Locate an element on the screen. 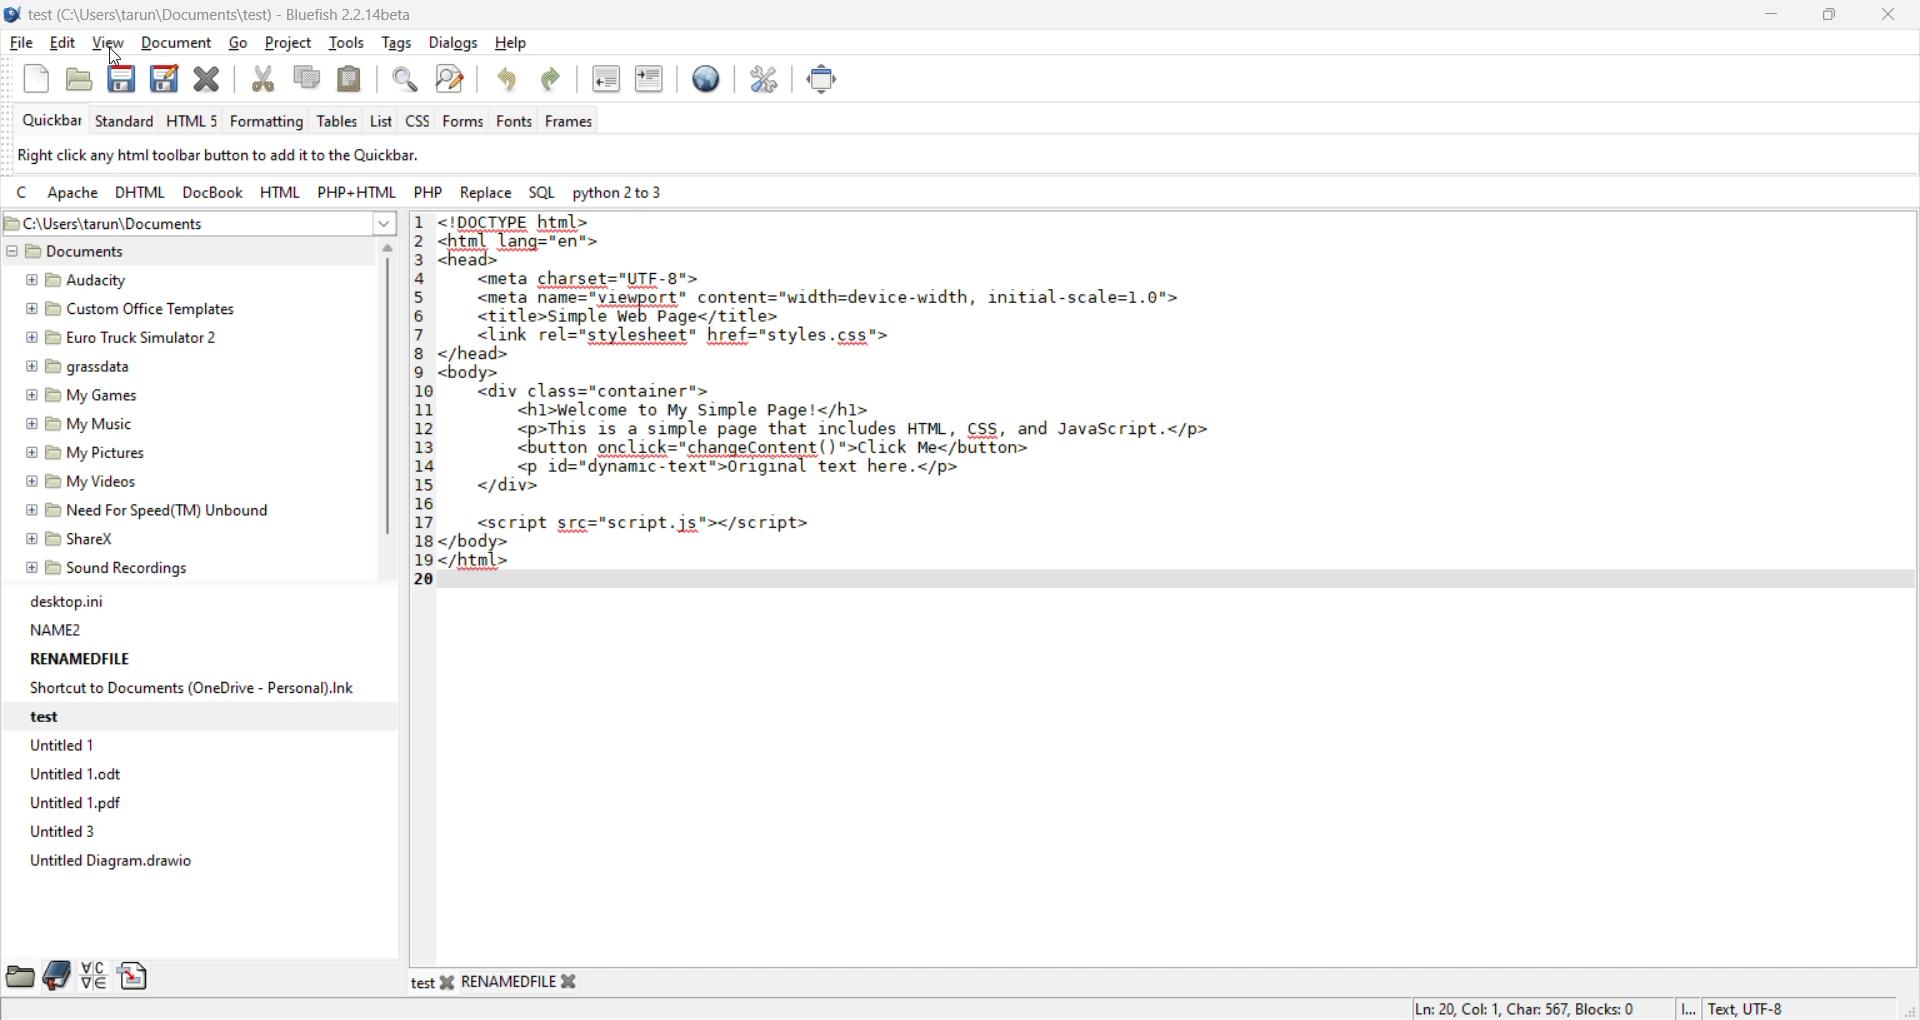 This screenshot has height=1020, width=1920. NAME2 is located at coordinates (57, 629).